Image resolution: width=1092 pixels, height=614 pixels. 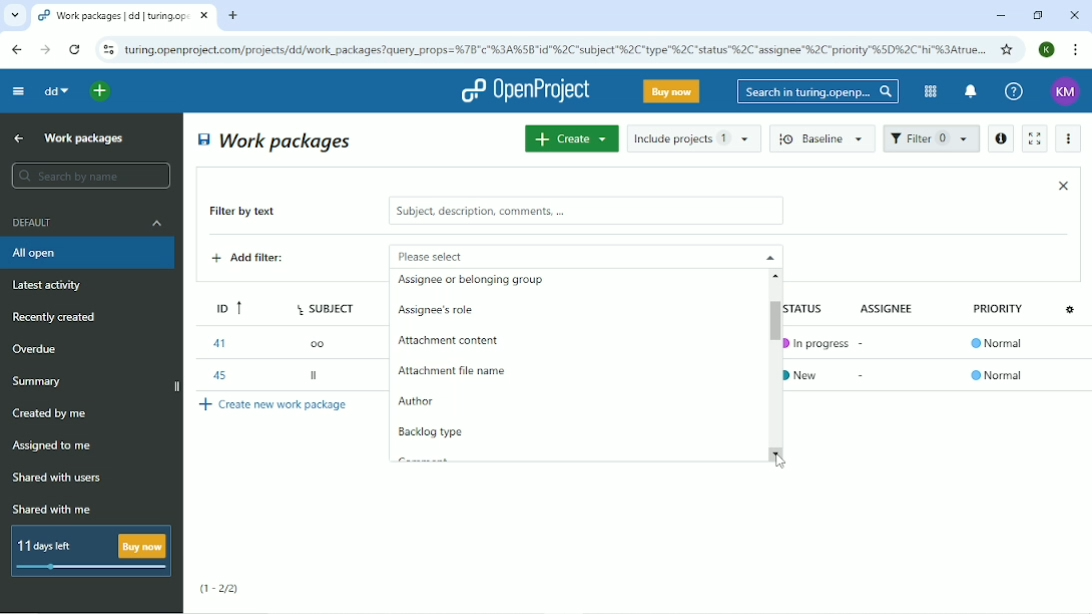 I want to click on -, so click(x=864, y=340).